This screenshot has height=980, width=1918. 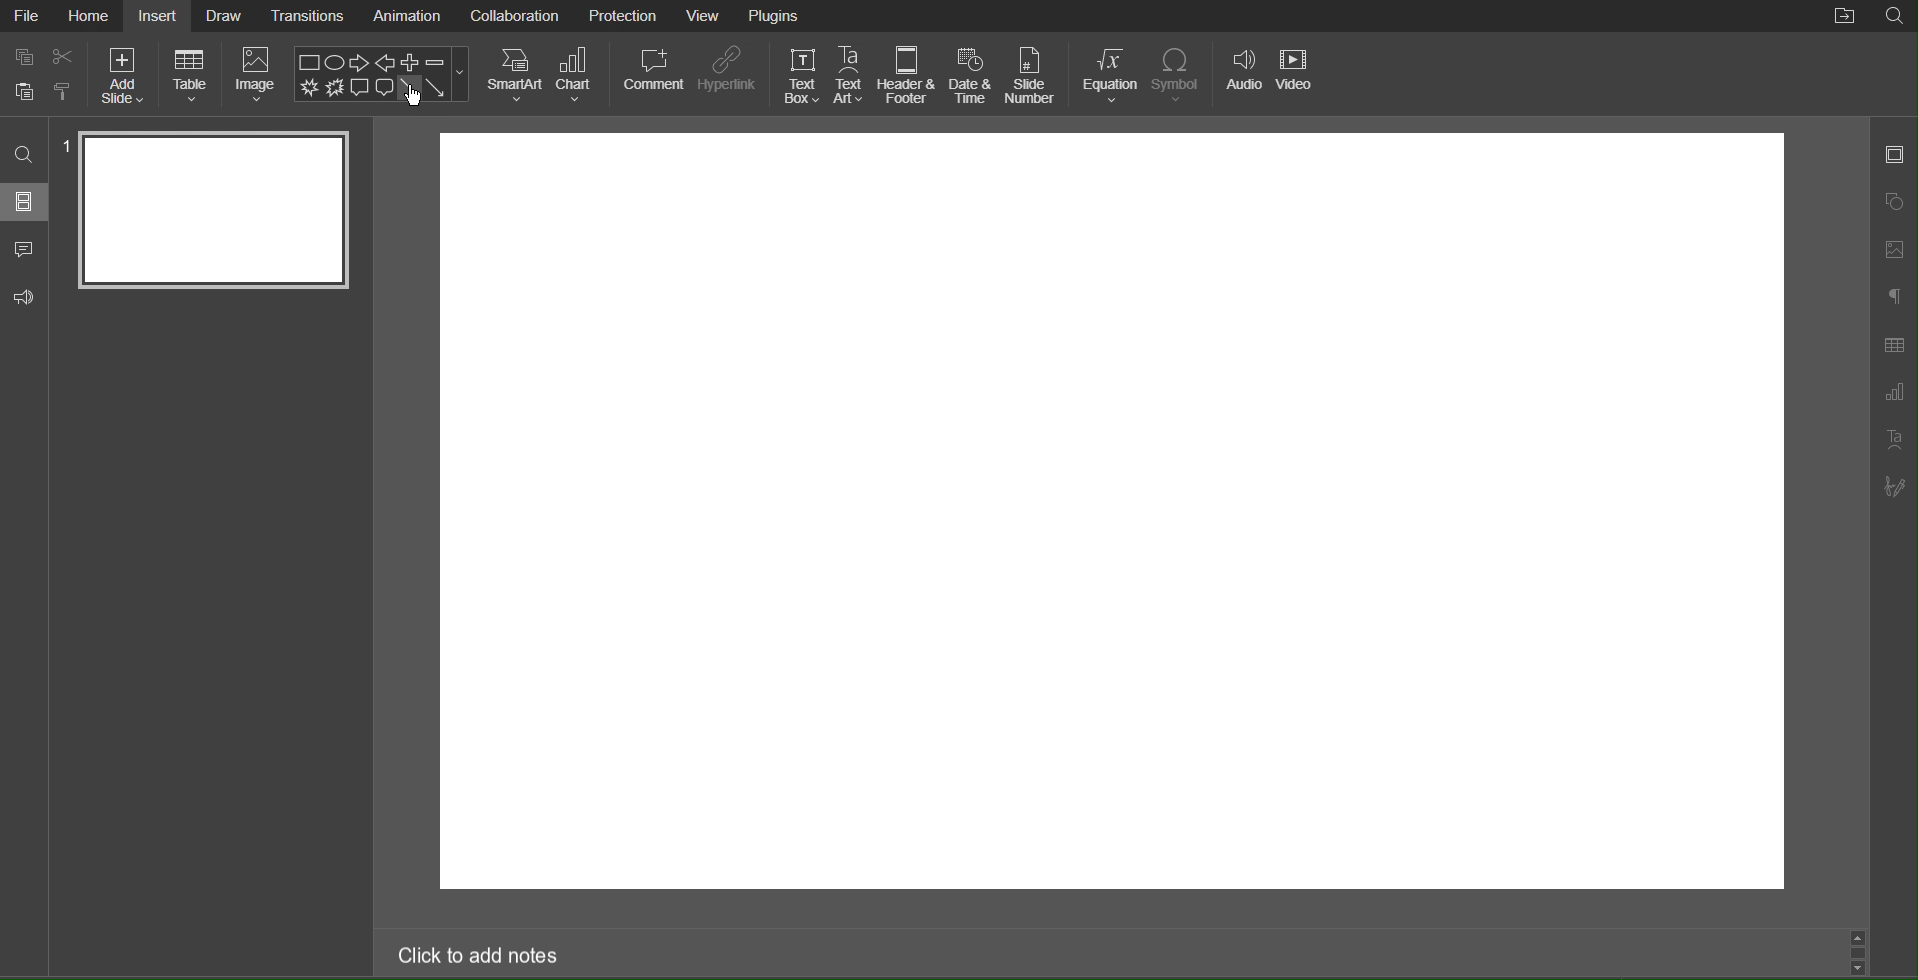 I want to click on Transitions, so click(x=309, y=15).